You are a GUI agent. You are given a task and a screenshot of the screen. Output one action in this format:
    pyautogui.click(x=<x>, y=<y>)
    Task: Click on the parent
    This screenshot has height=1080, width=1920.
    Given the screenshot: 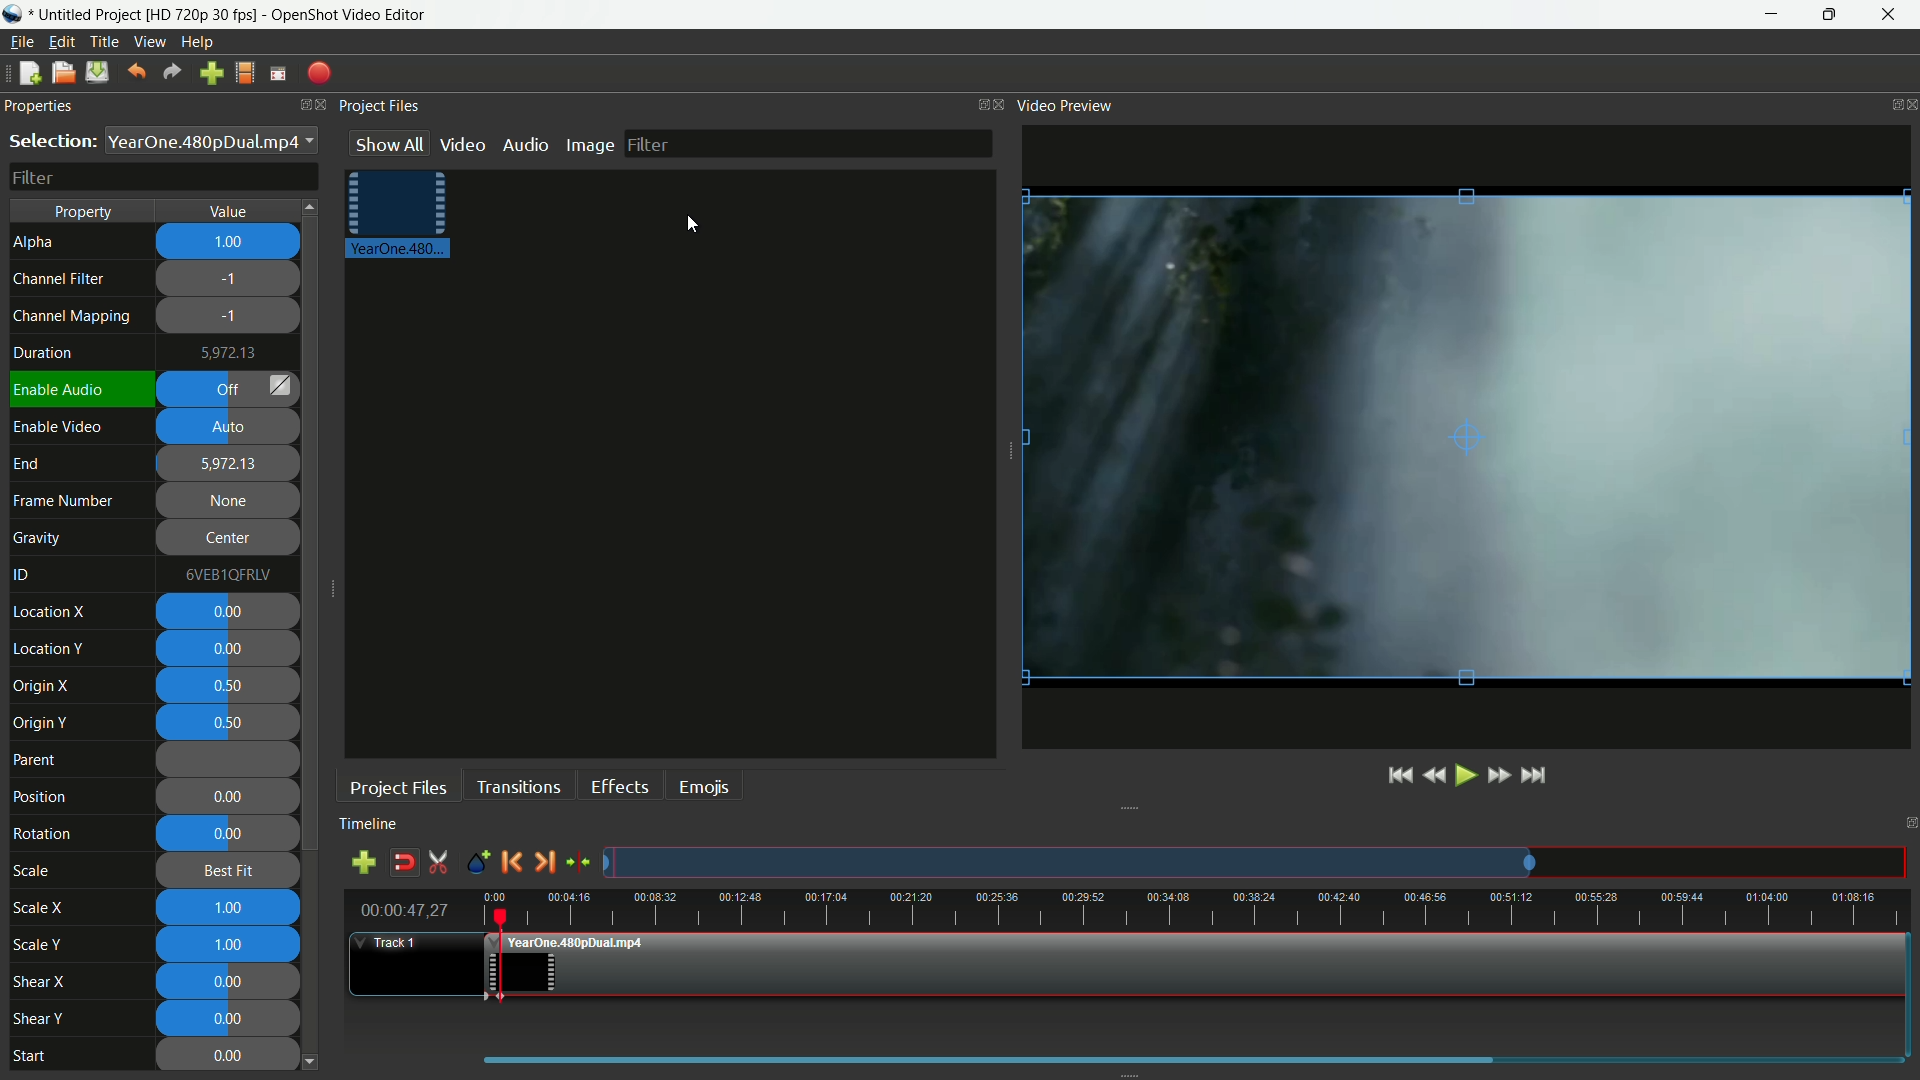 What is the action you would take?
    pyautogui.click(x=39, y=761)
    